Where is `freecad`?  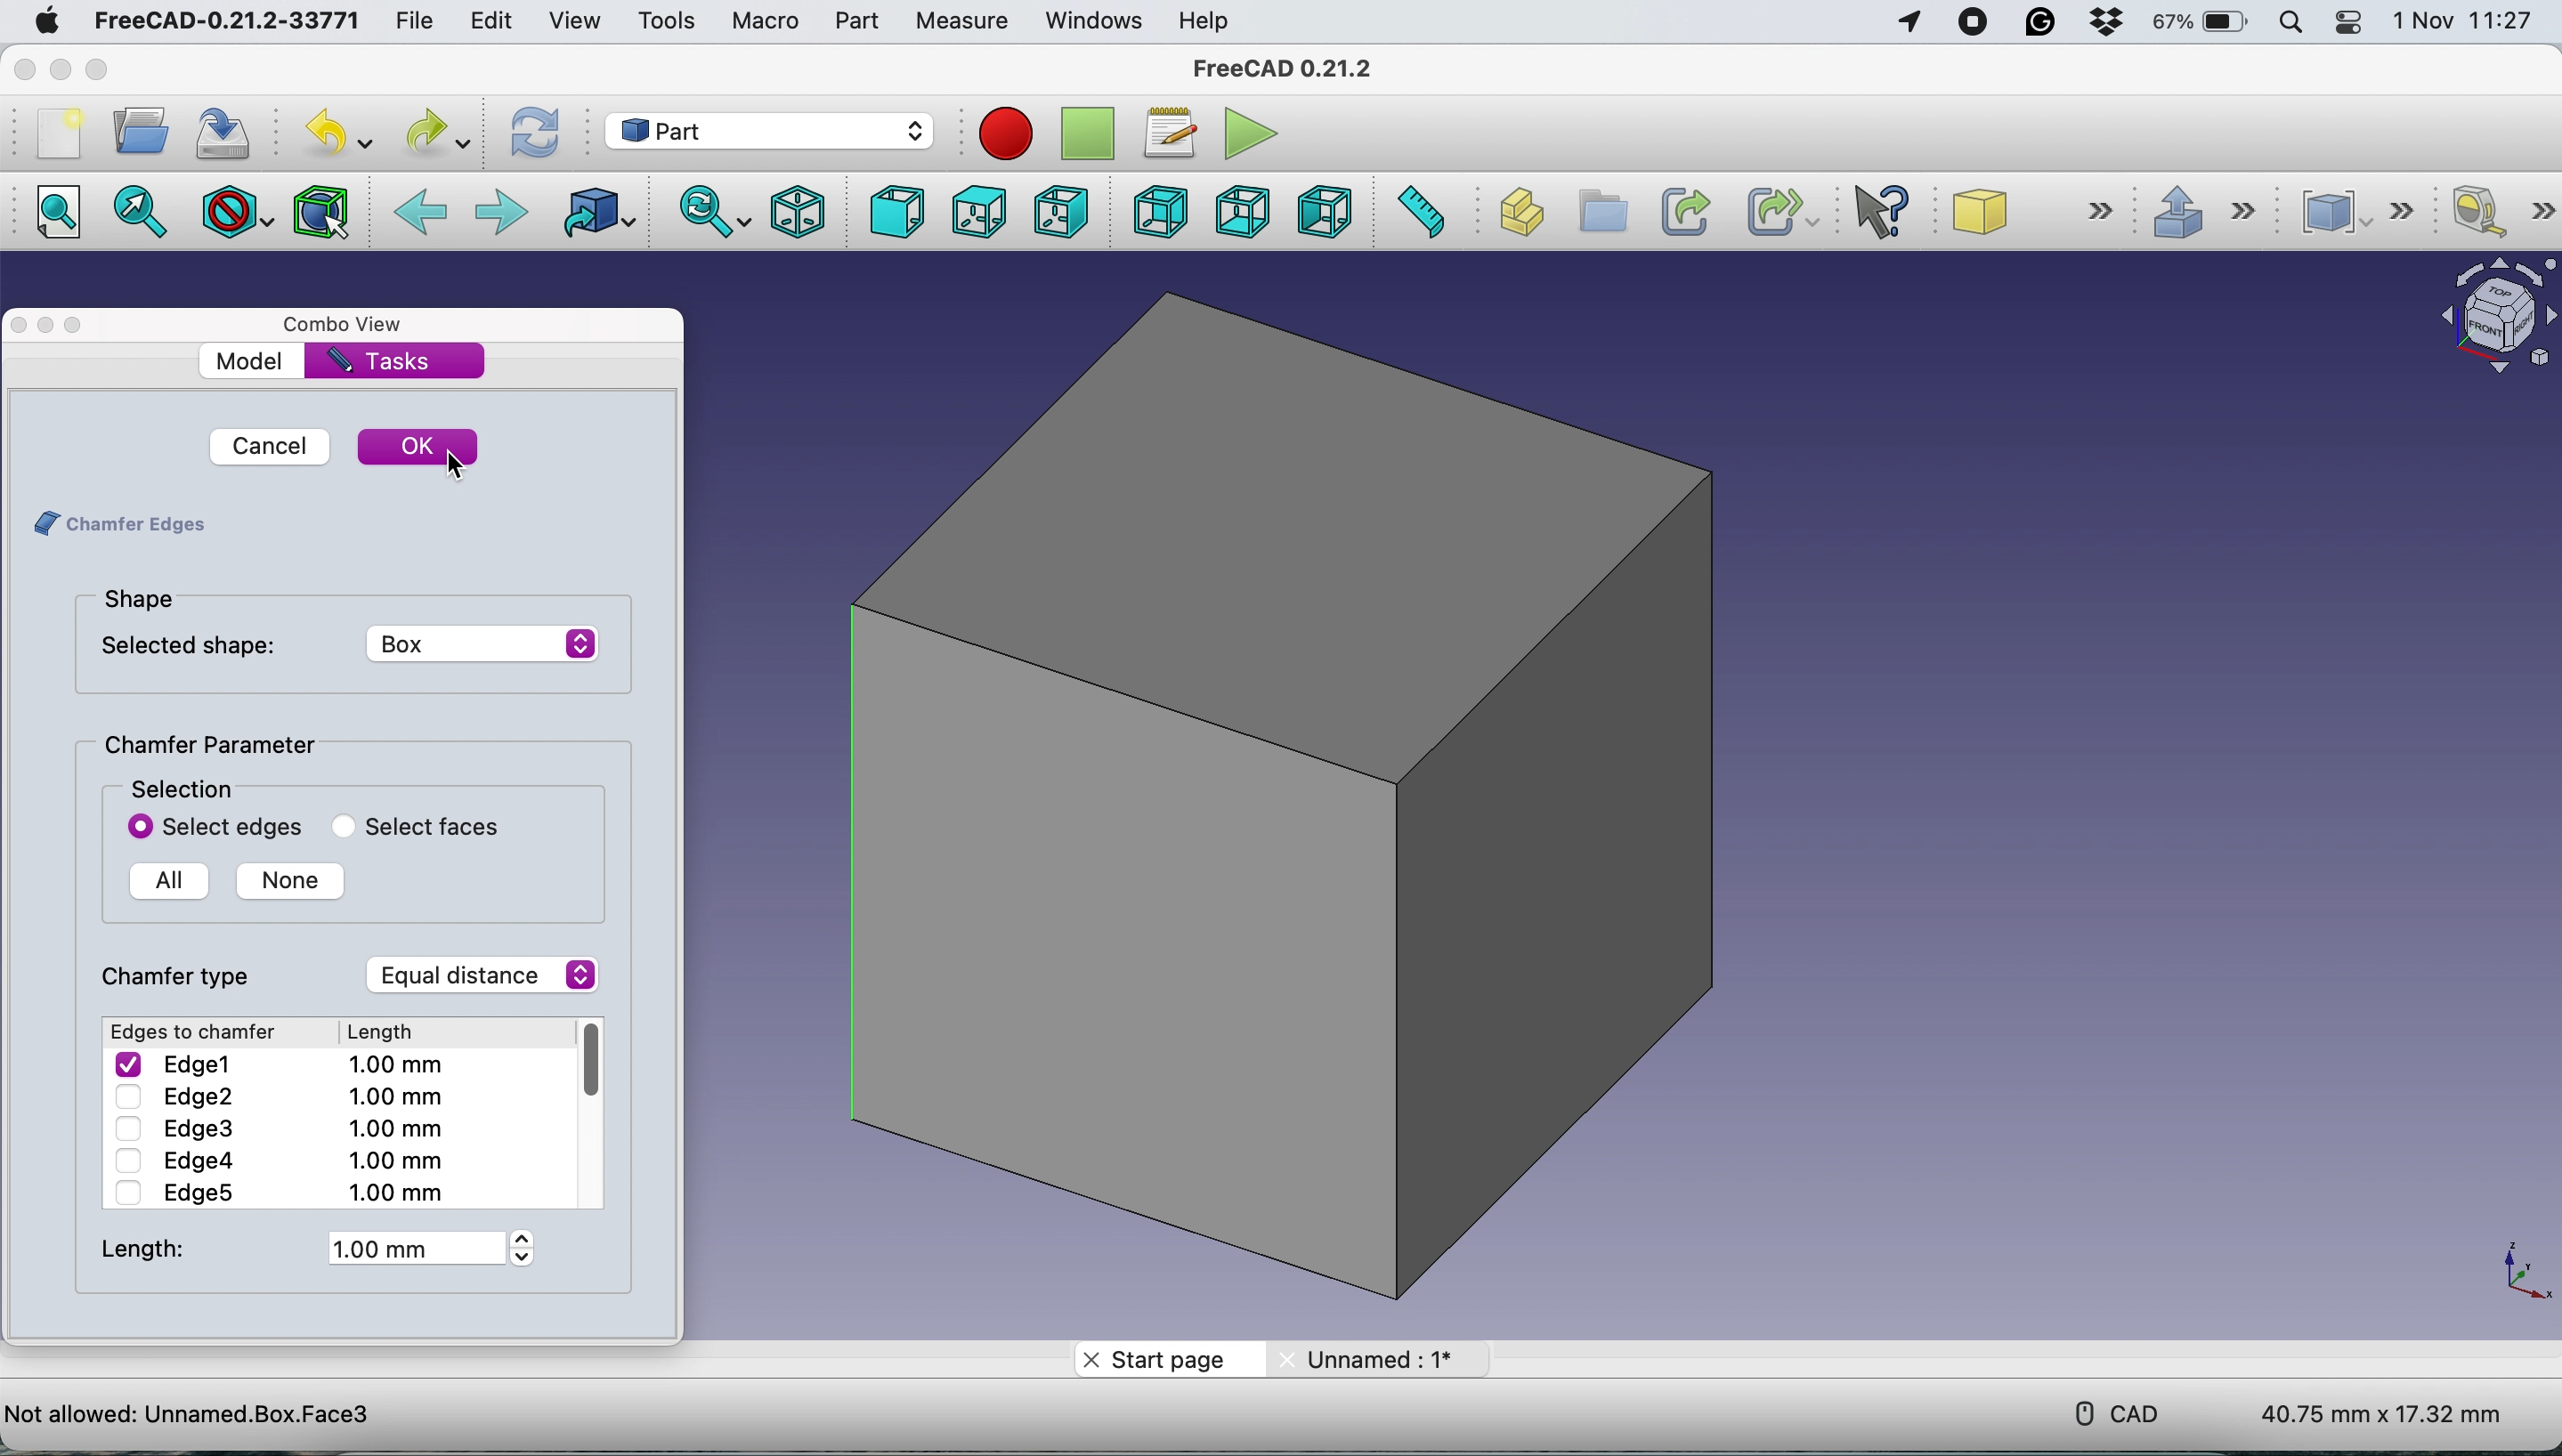
freecad is located at coordinates (1298, 70).